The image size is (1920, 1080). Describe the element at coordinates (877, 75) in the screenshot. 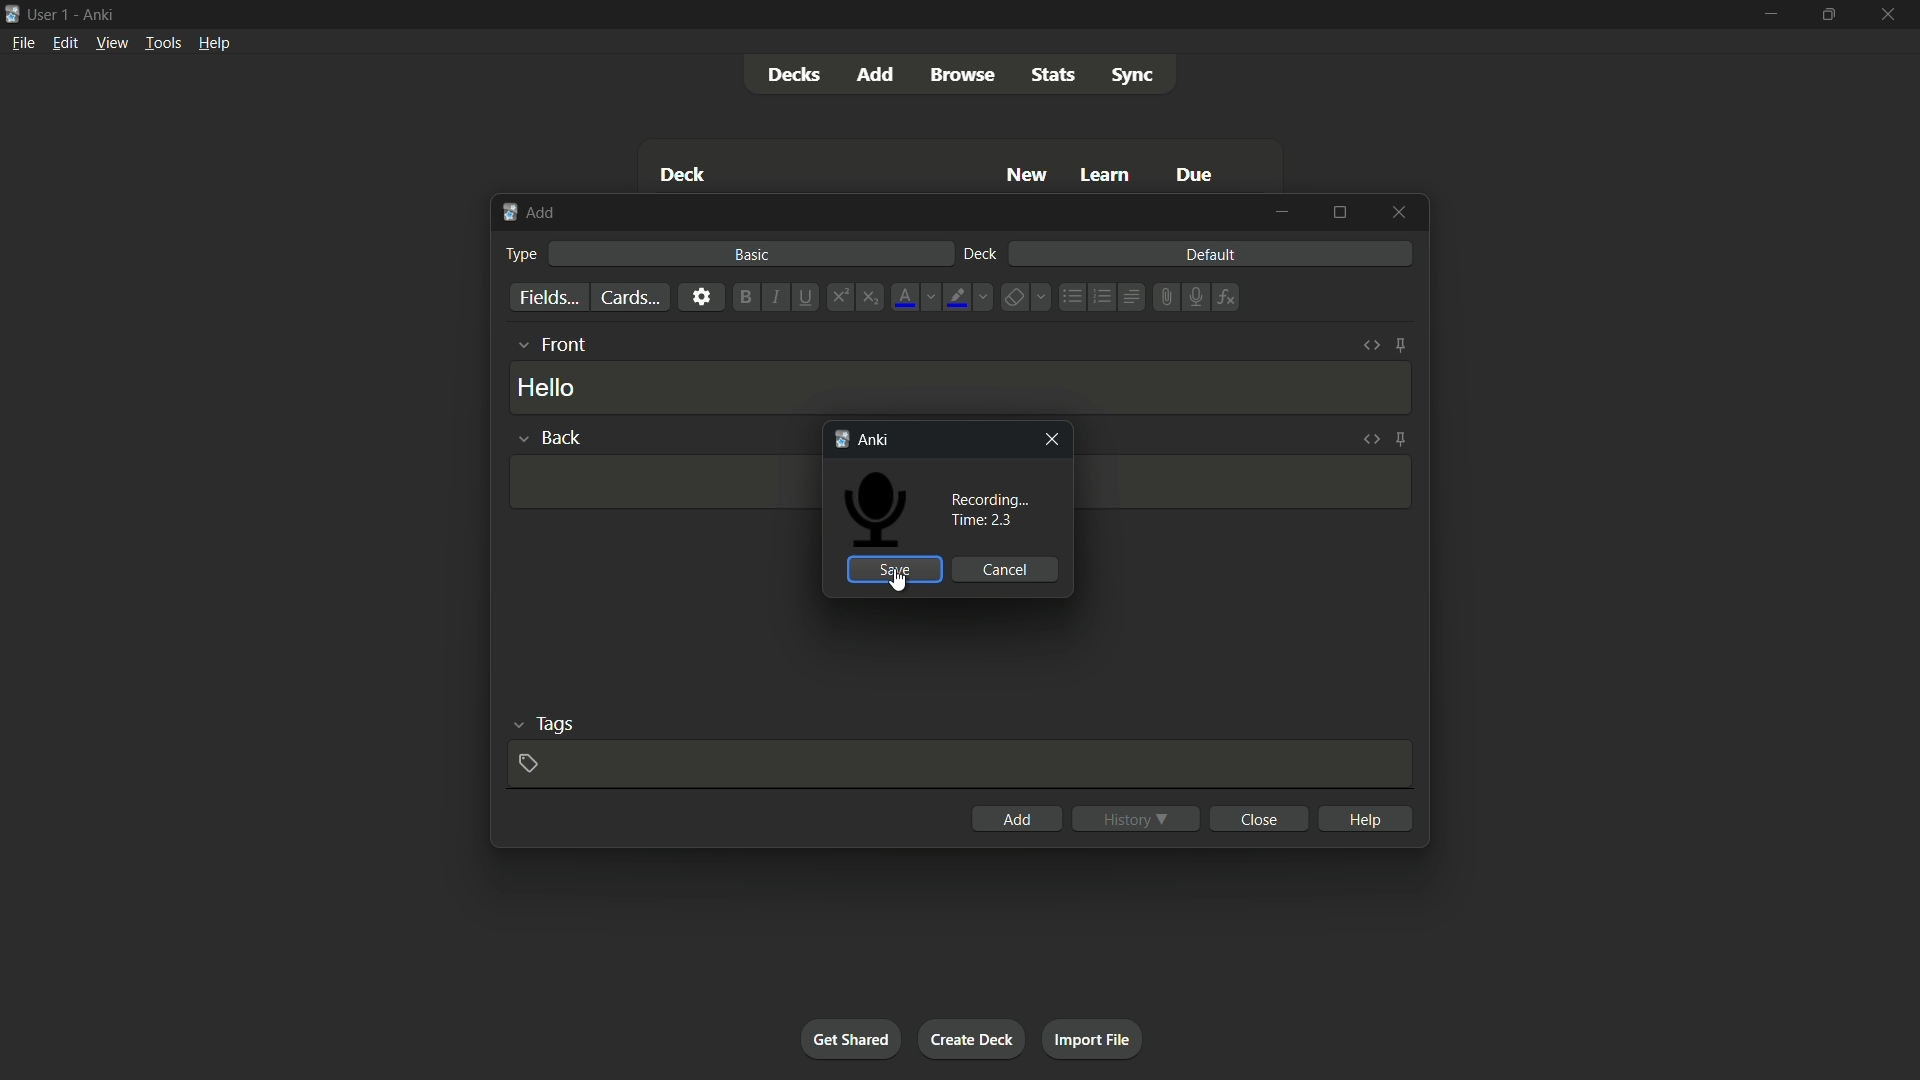

I see `add` at that location.